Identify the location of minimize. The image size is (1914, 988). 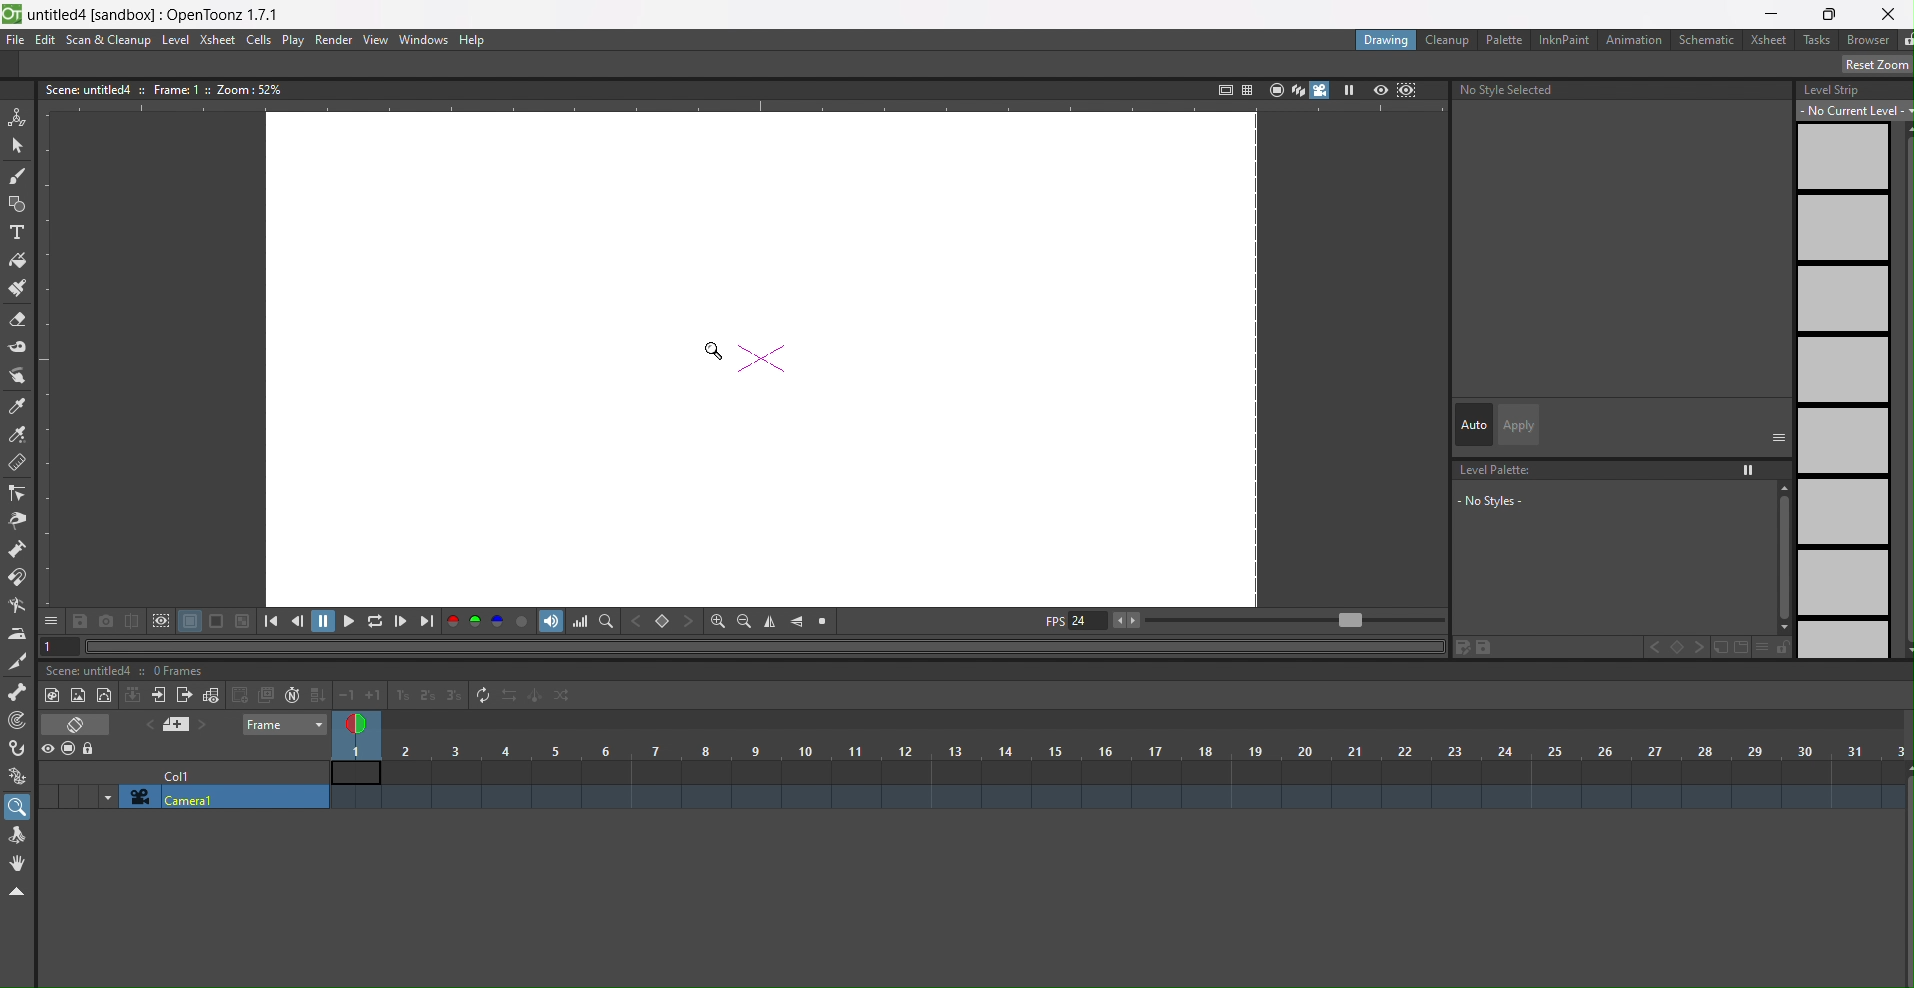
(1775, 12).